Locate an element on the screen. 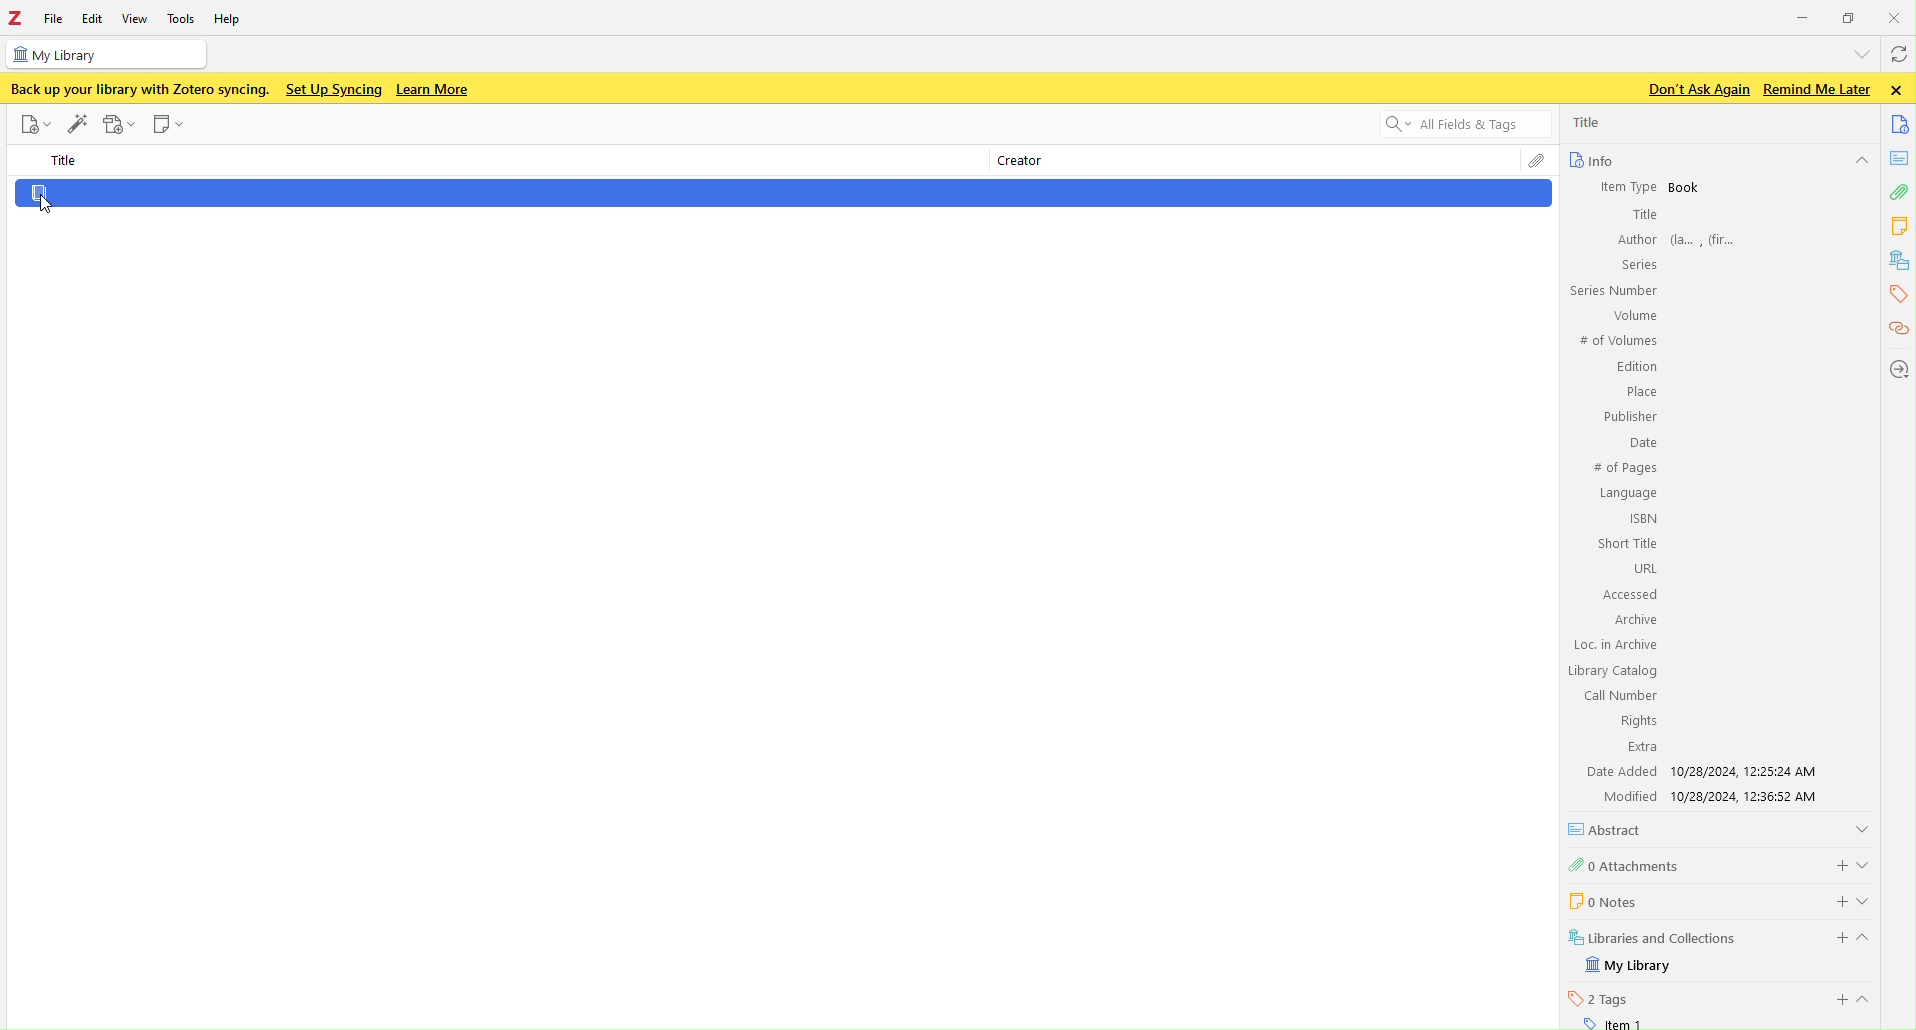 This screenshot has width=1916, height=1030. my library is located at coordinates (108, 56).